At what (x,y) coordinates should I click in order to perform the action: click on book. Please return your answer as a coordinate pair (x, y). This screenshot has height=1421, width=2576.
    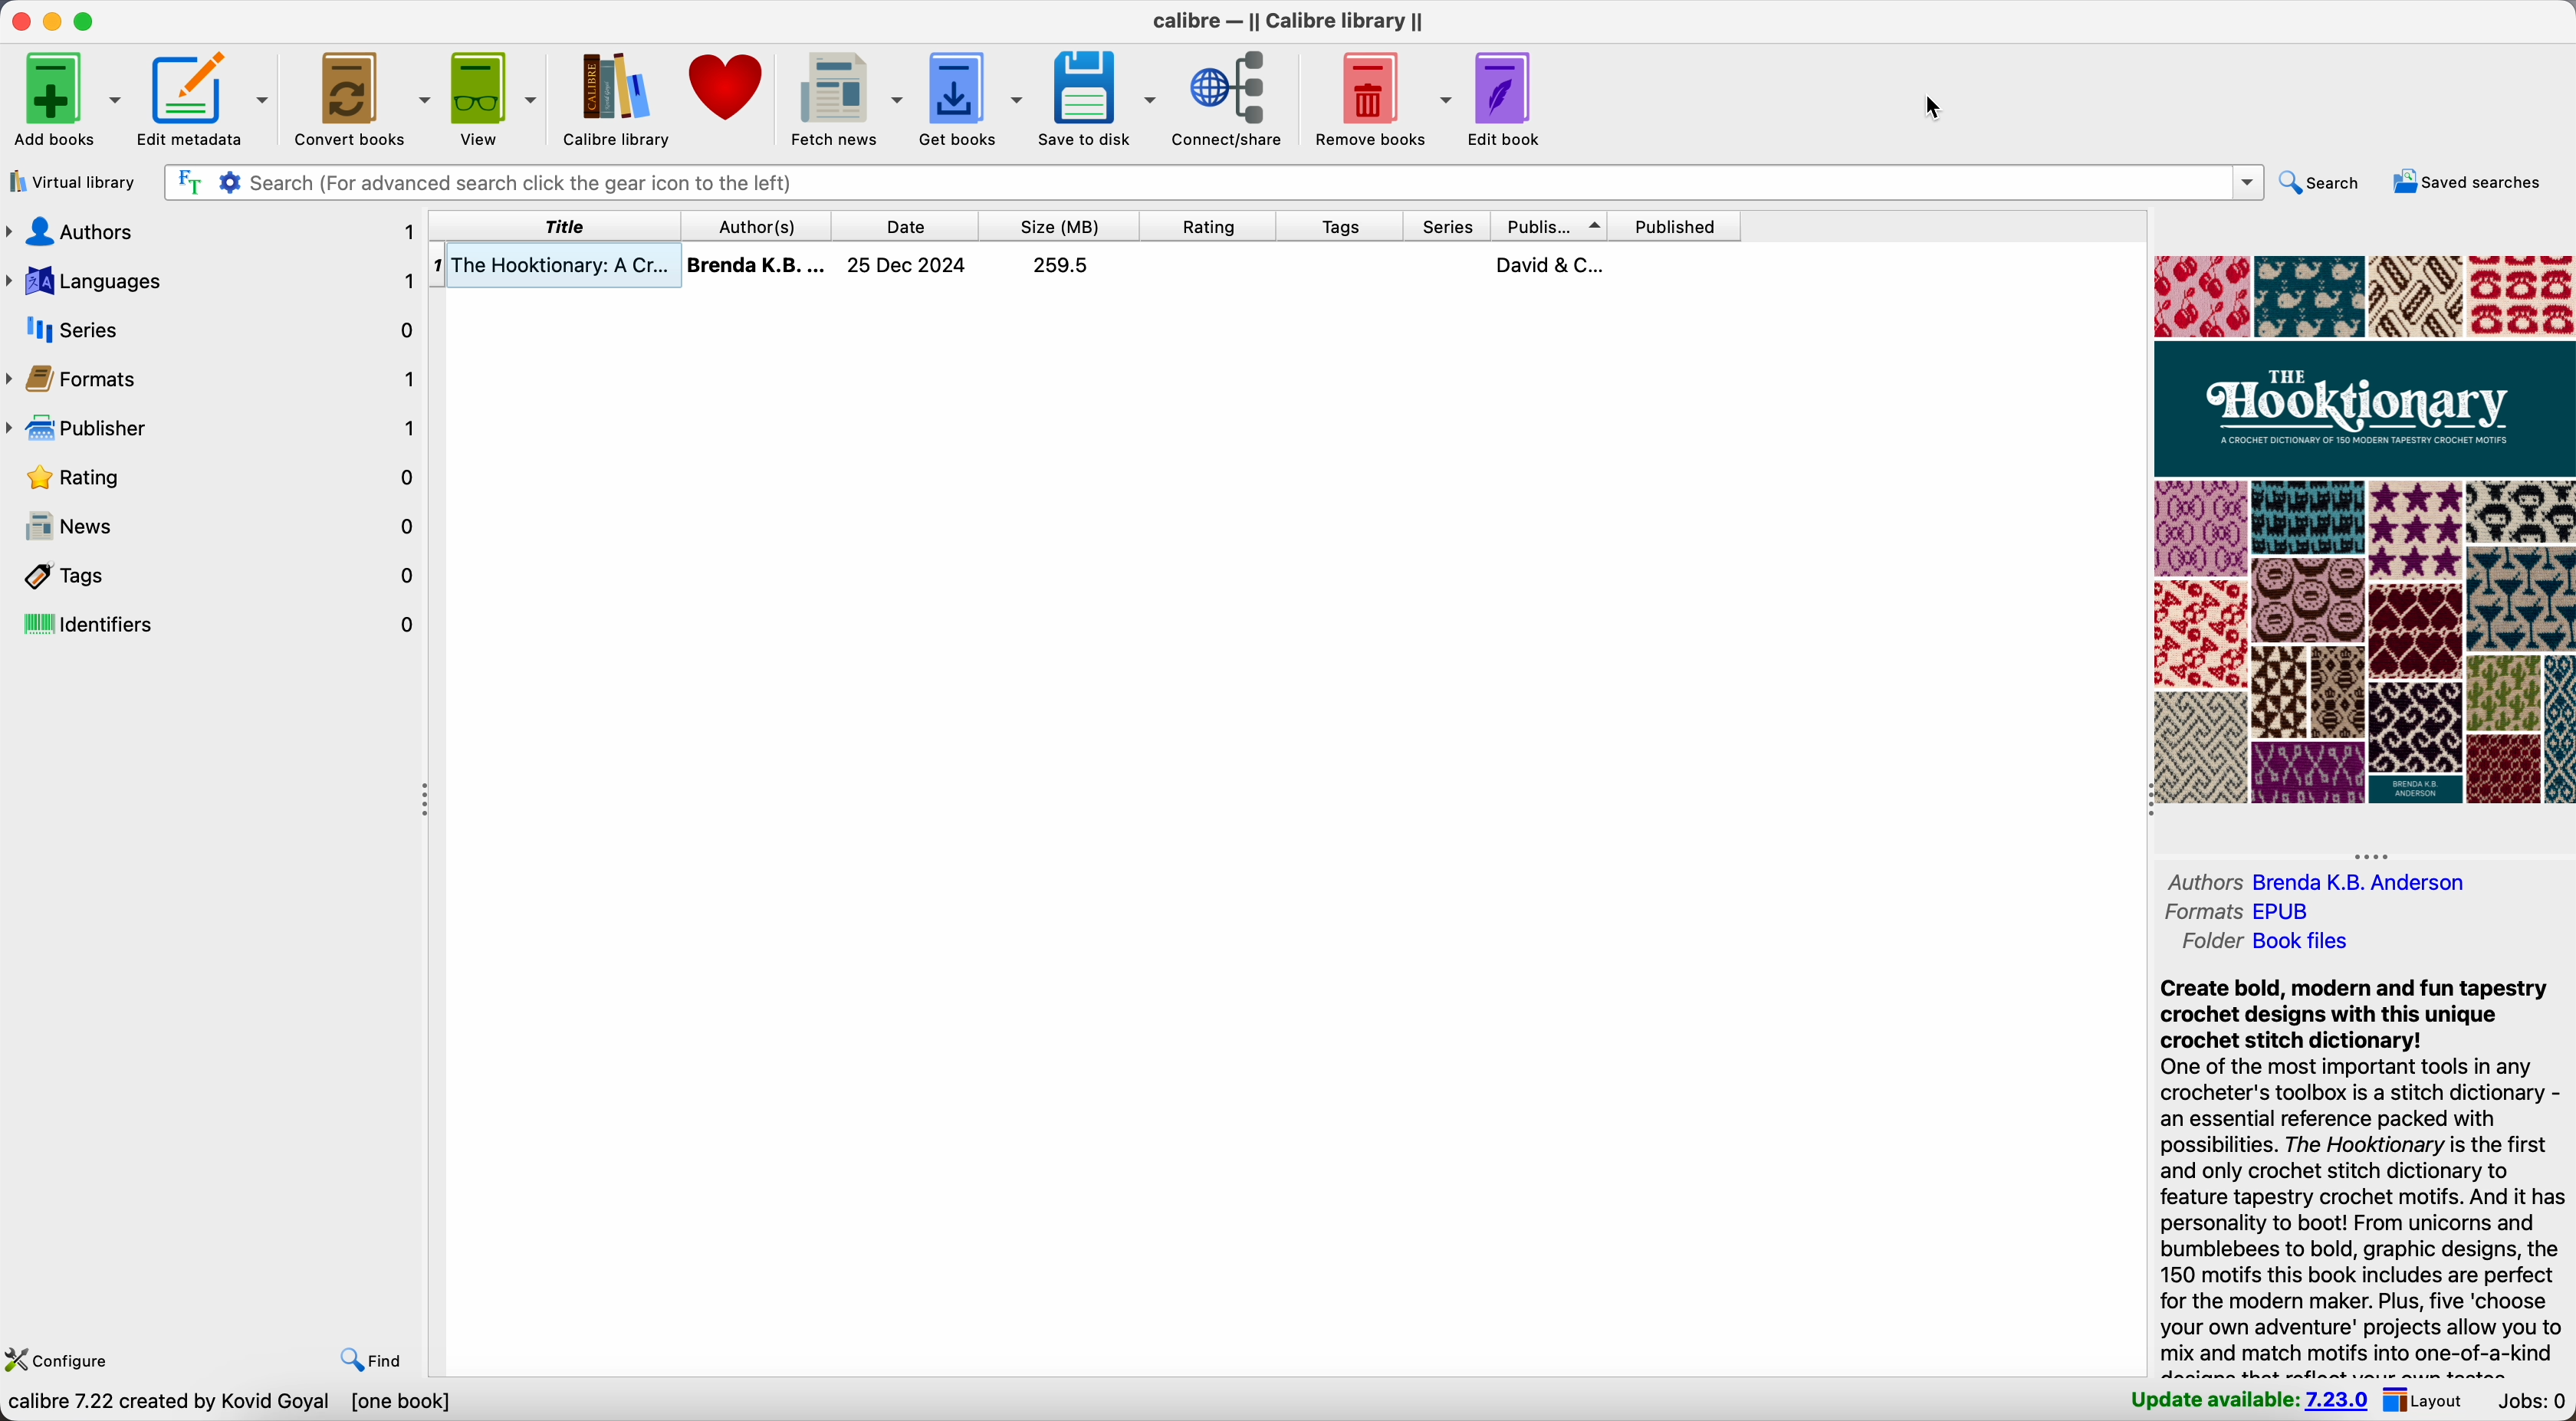
    Looking at the image, I should click on (1084, 267).